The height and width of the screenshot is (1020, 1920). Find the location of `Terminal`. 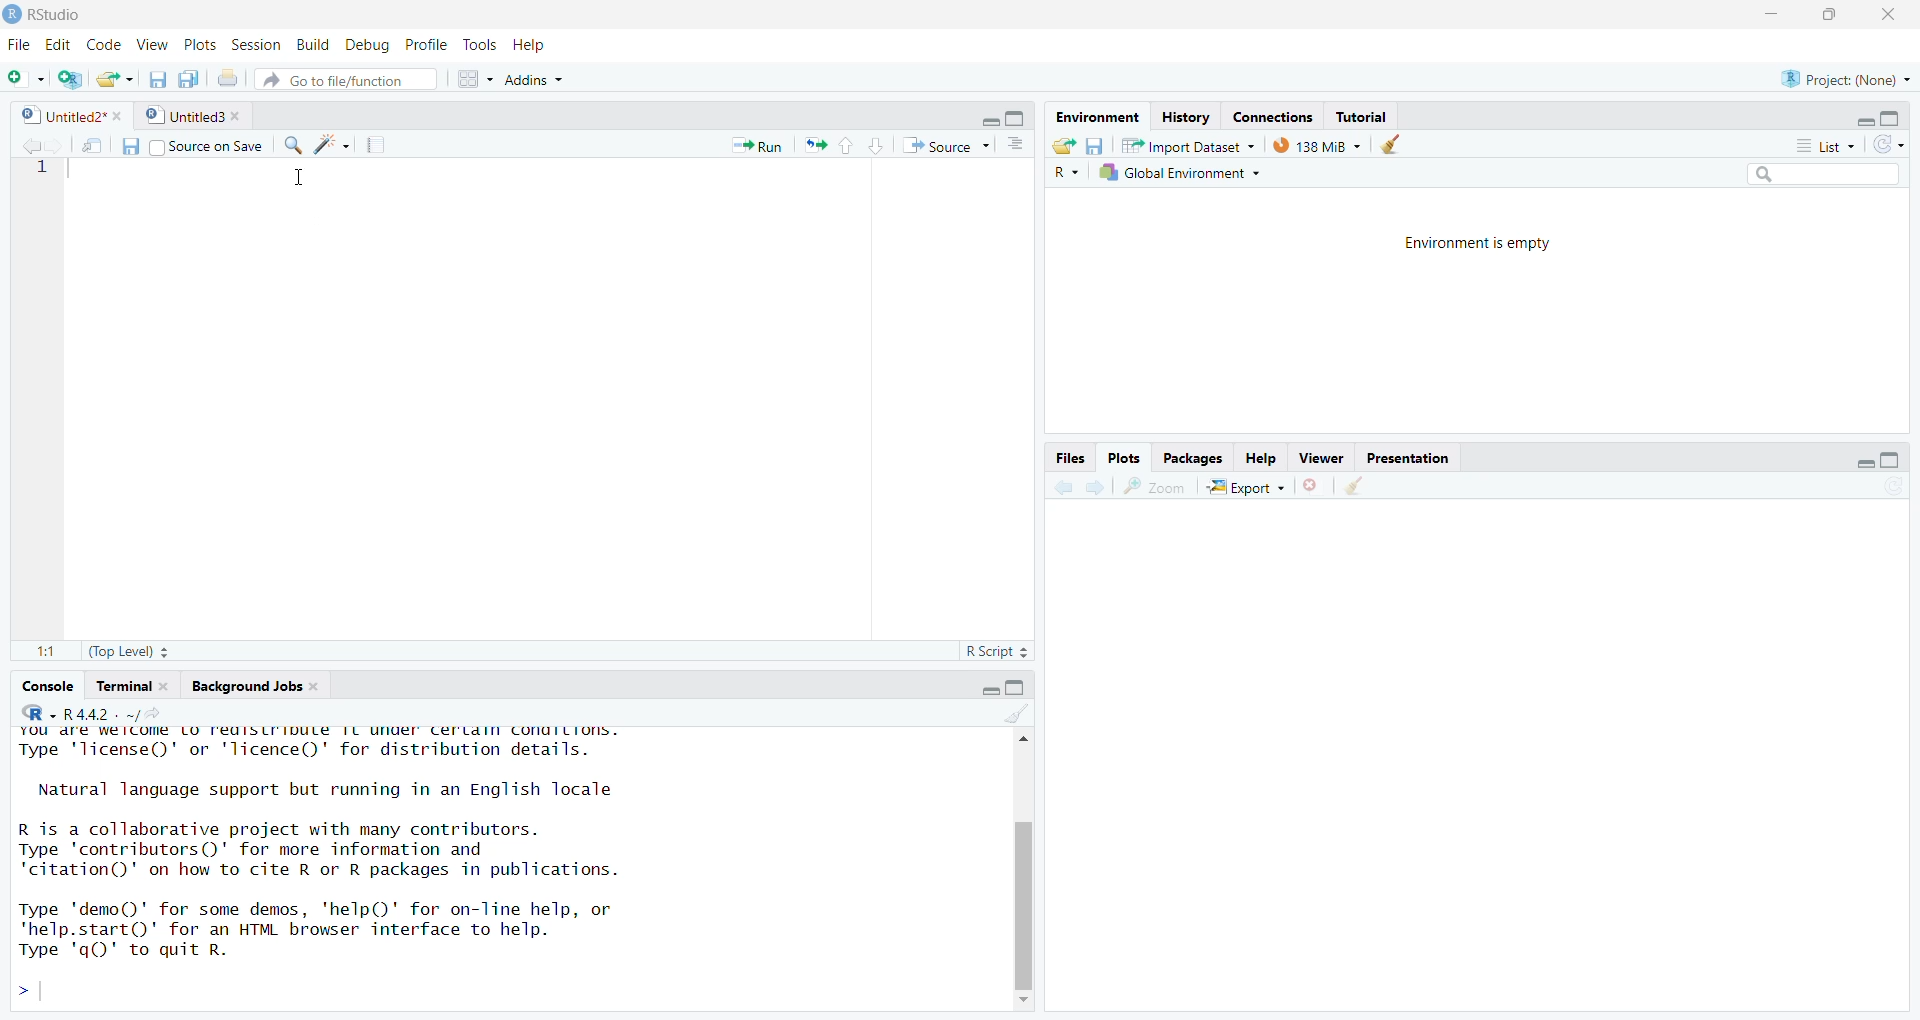

Terminal is located at coordinates (129, 689).